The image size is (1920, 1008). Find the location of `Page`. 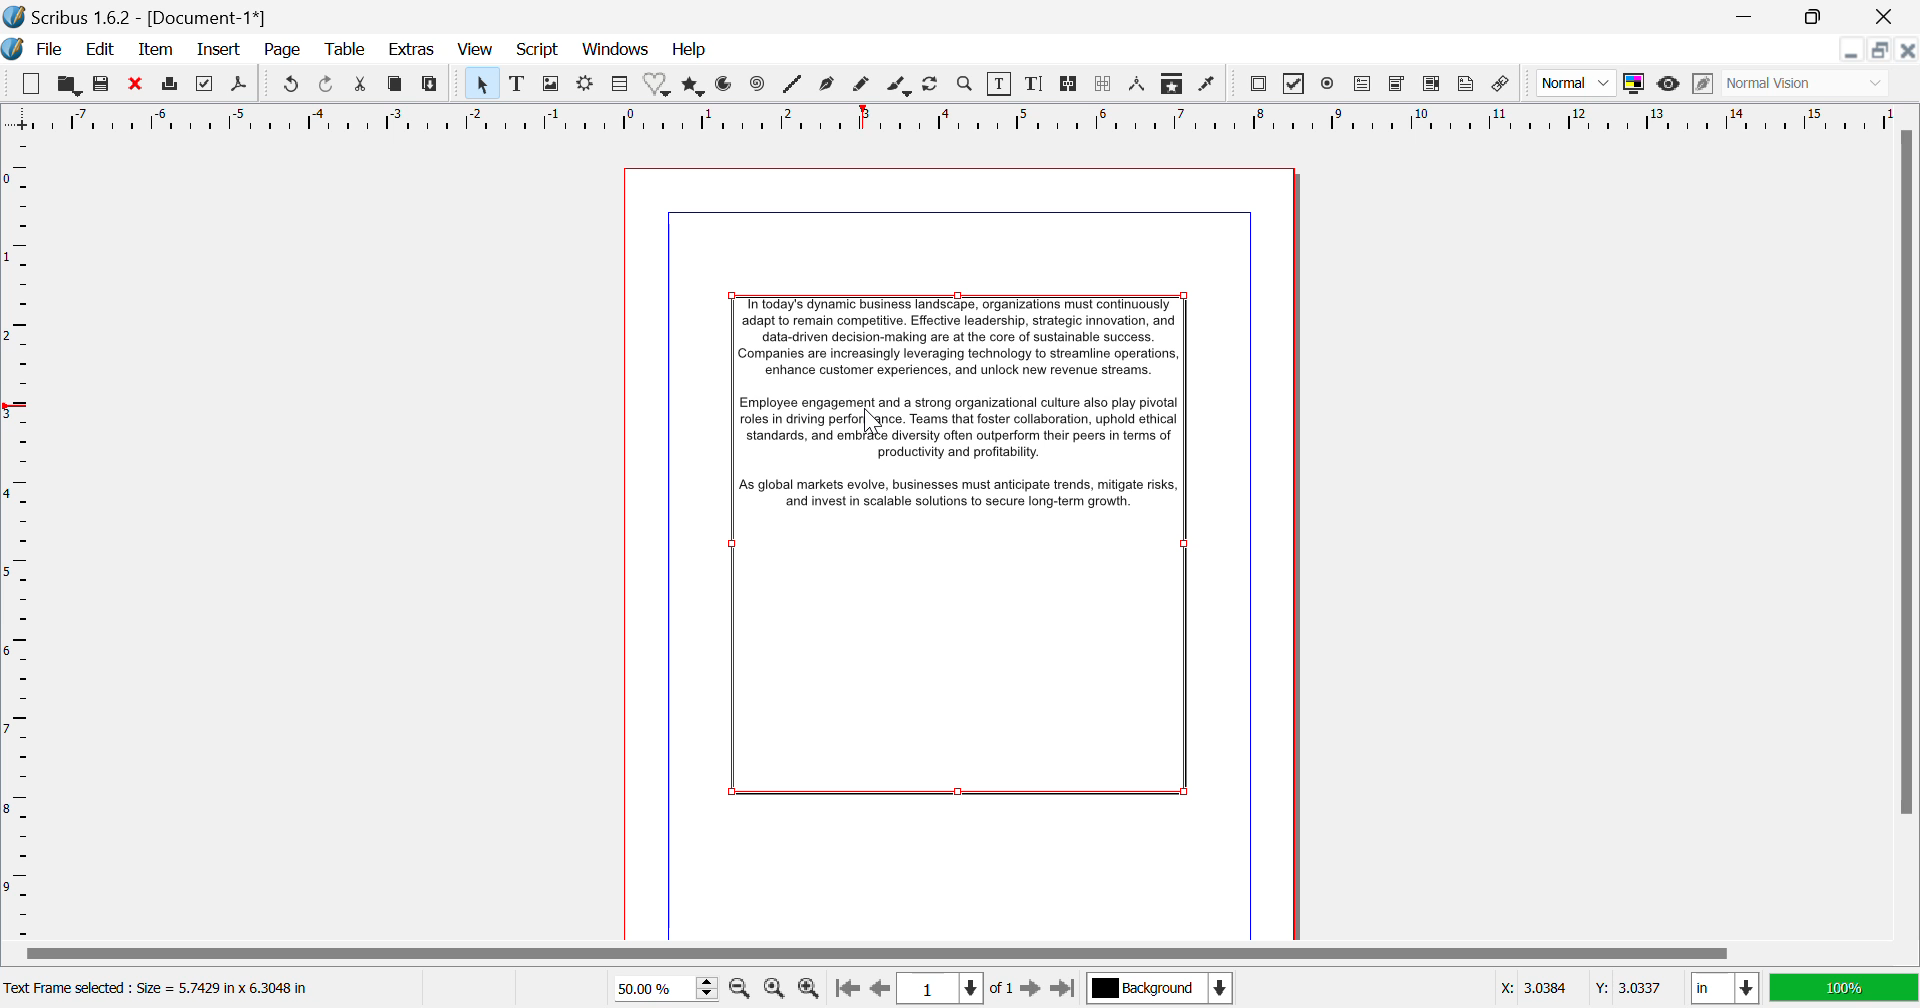

Page is located at coordinates (283, 52).